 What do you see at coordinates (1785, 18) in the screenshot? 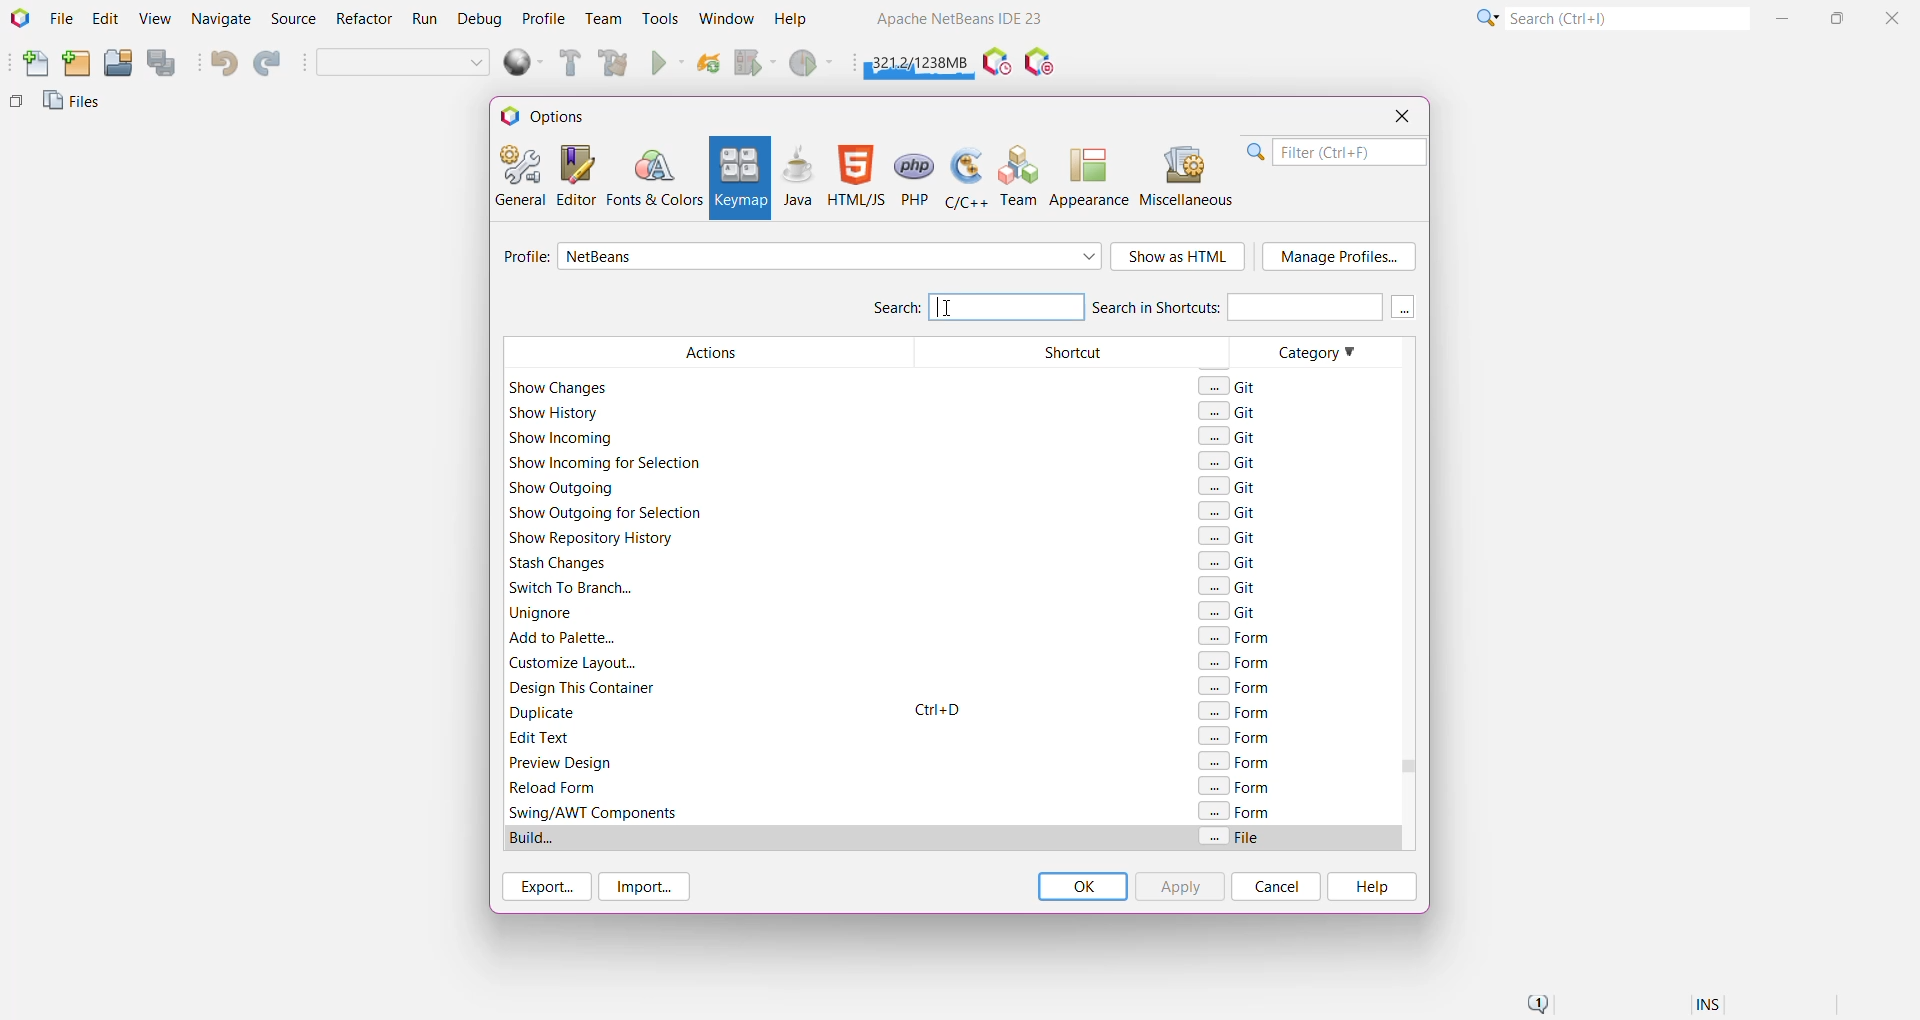
I see `Minimize` at bounding box center [1785, 18].